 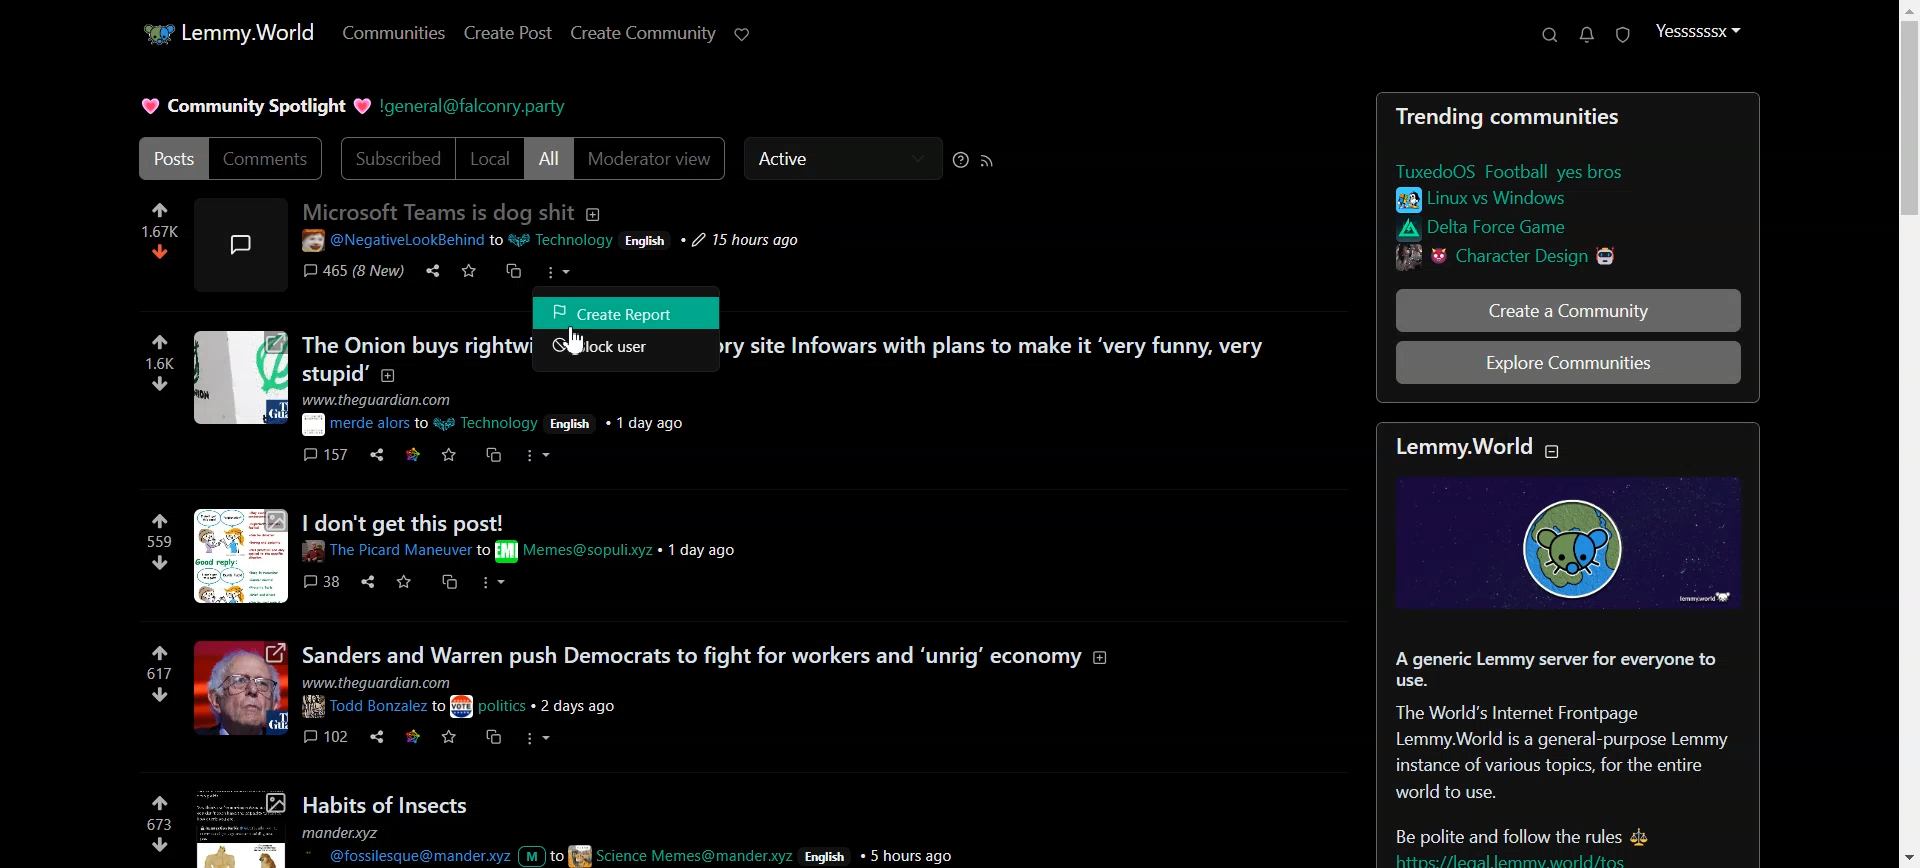 What do you see at coordinates (161, 343) in the screenshot?
I see `like` at bounding box center [161, 343].